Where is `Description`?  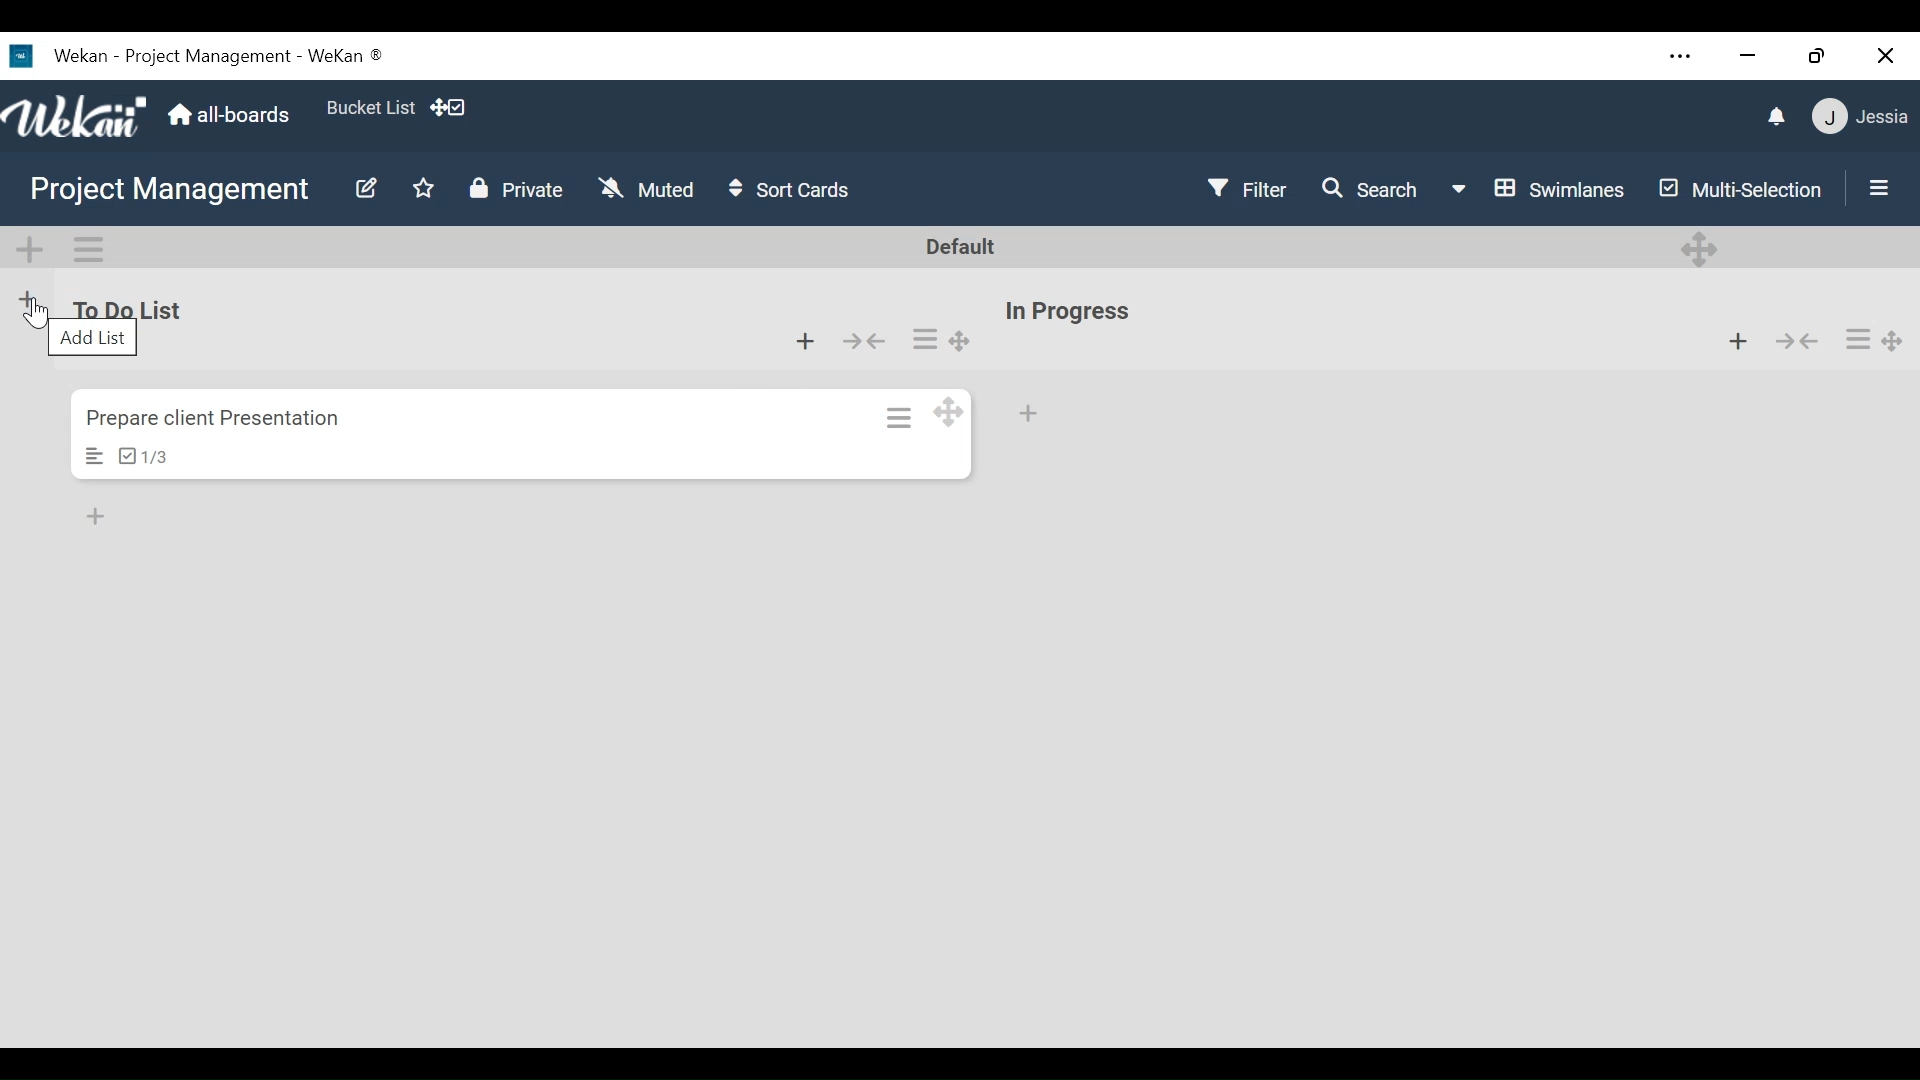
Description is located at coordinates (95, 454).